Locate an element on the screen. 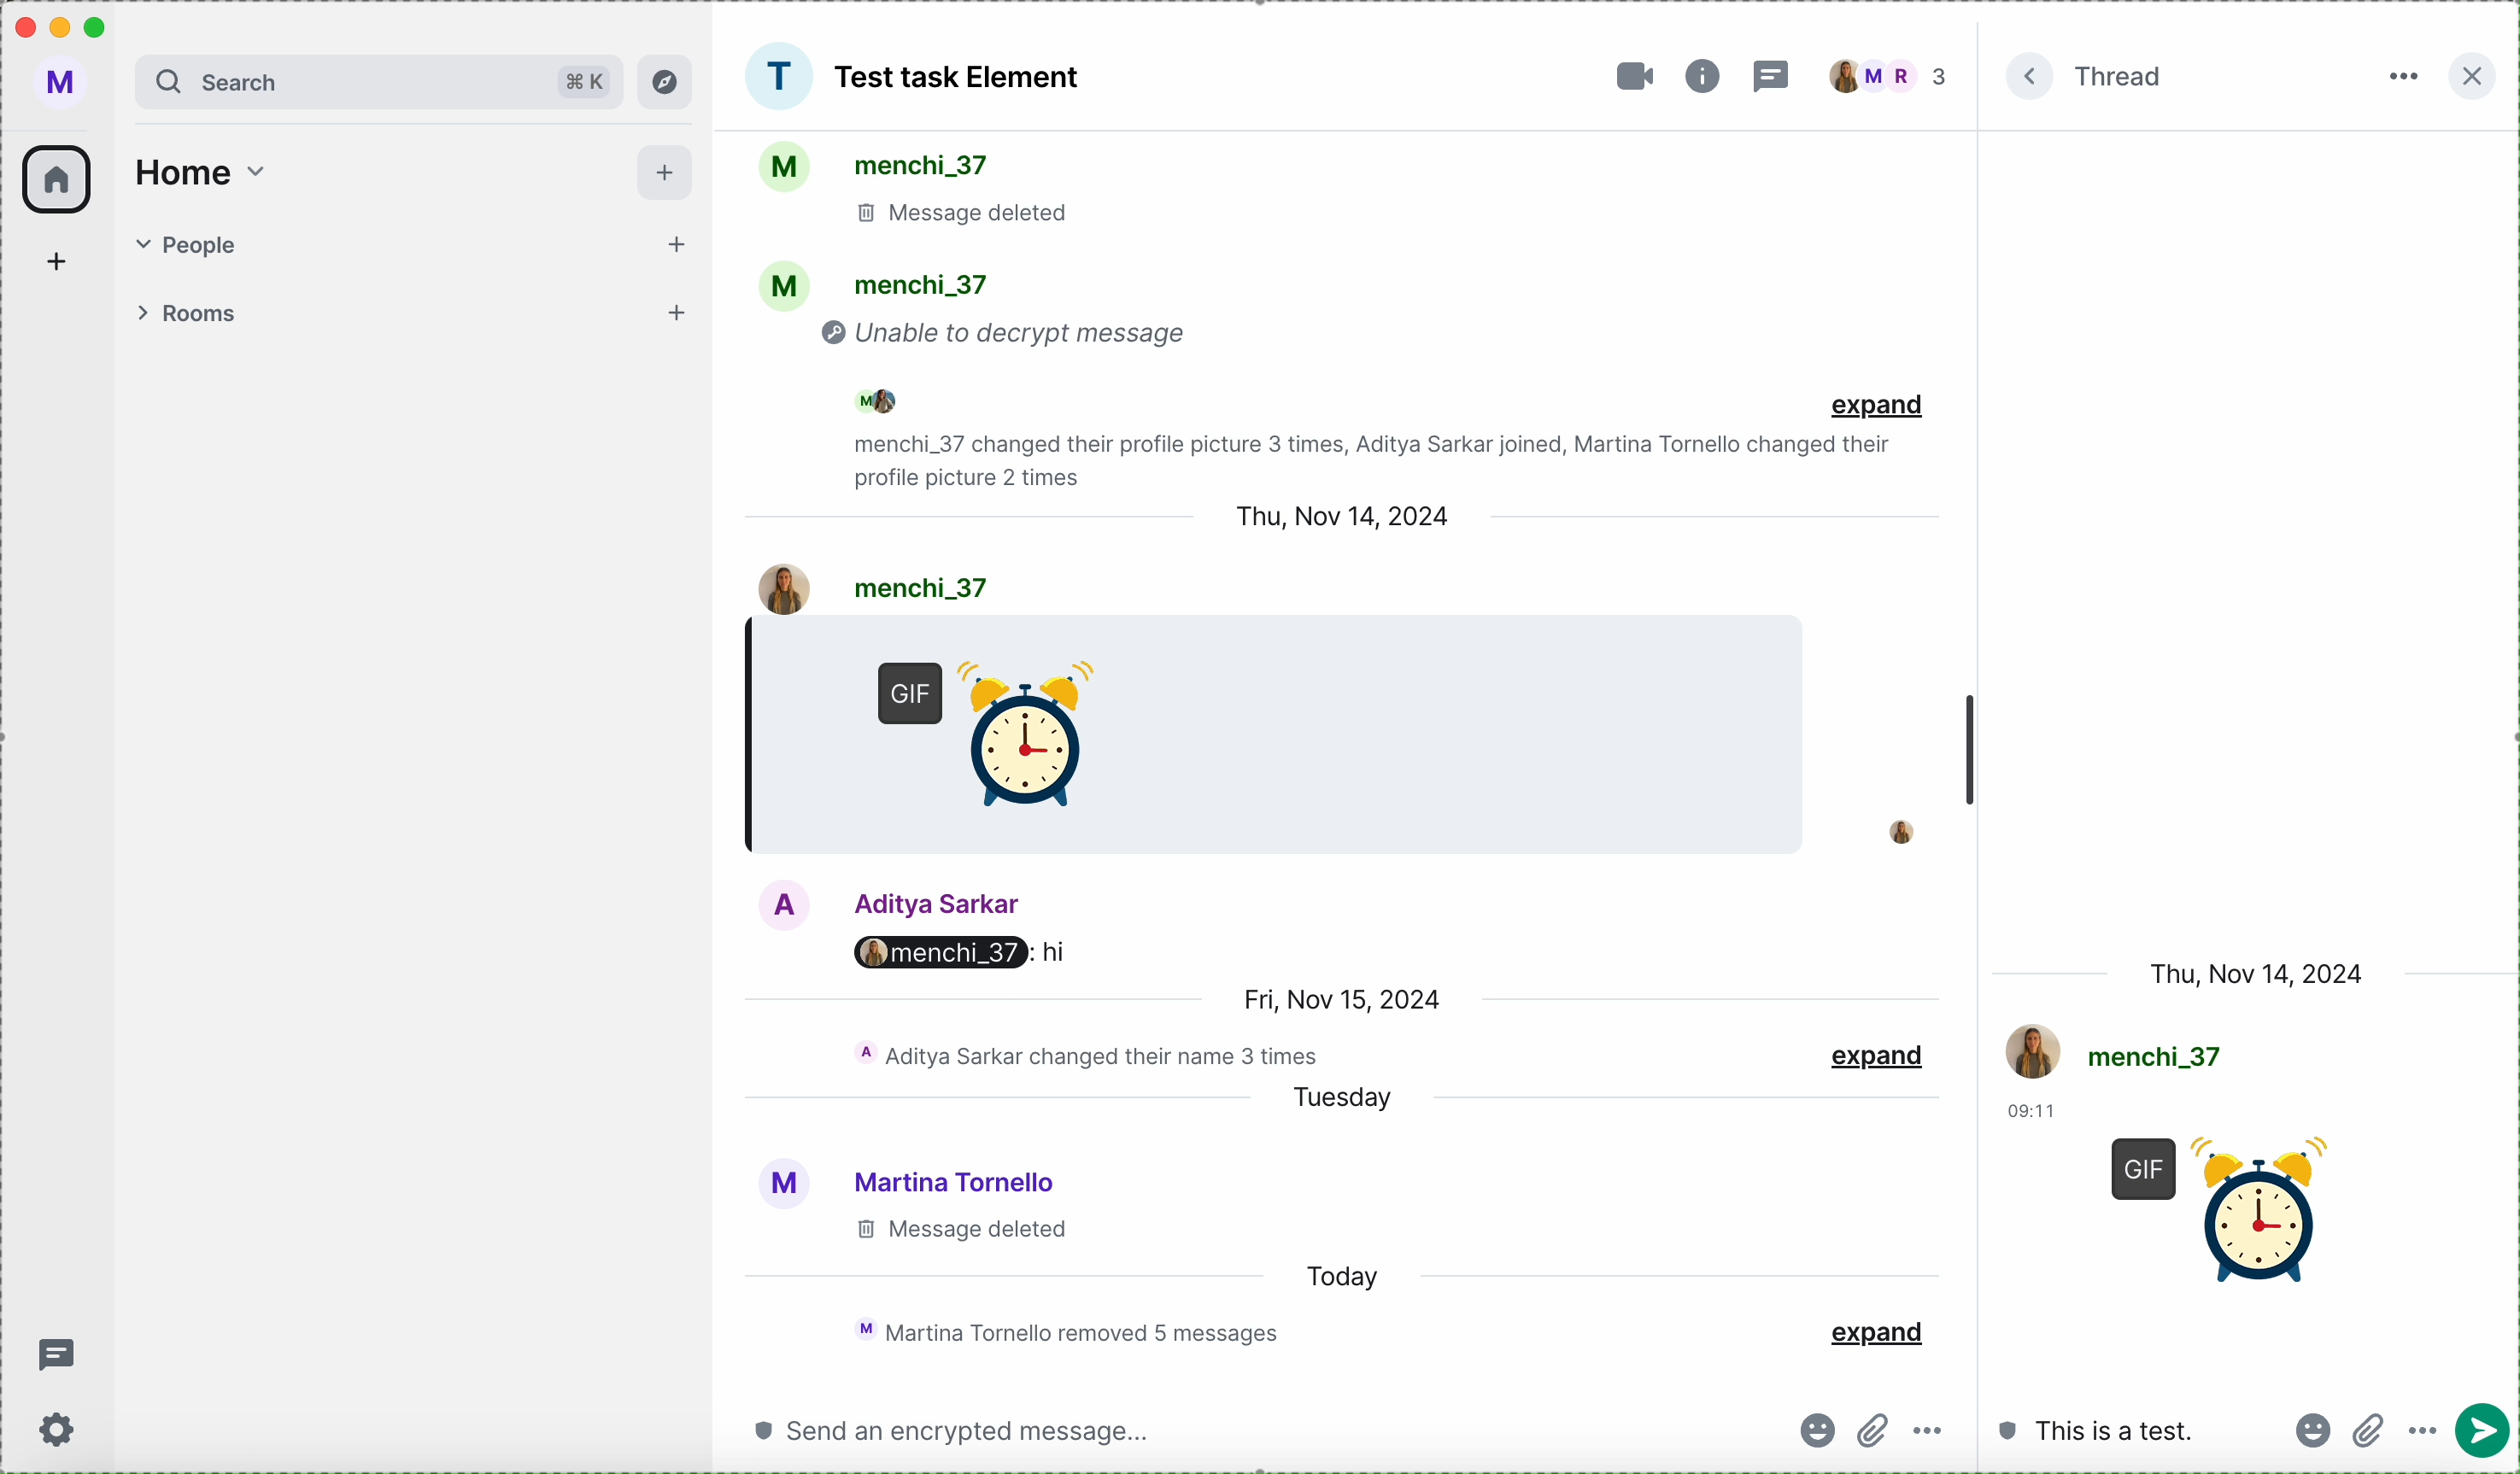 This screenshot has height=1474, width=2520. video call is located at coordinates (1627, 77).